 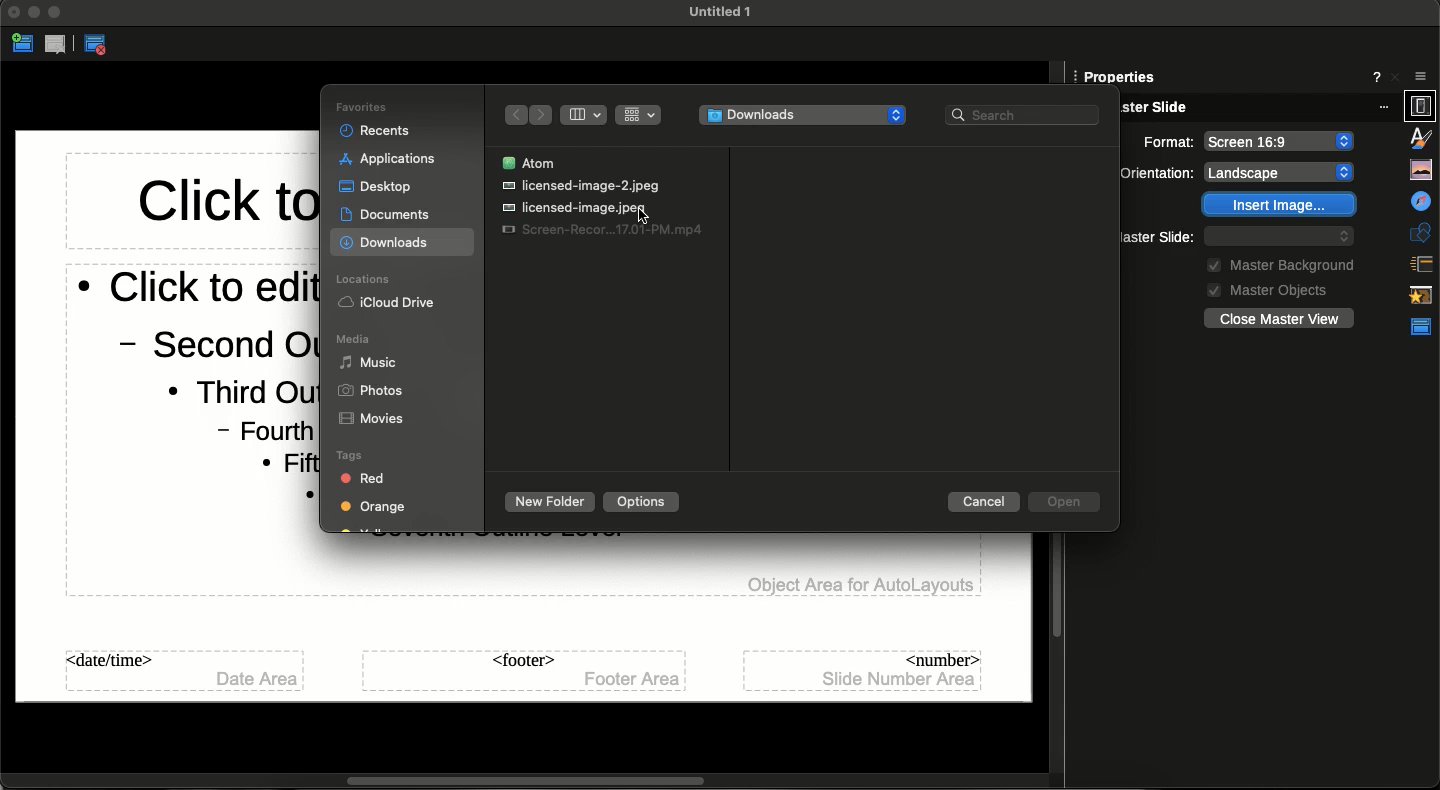 I want to click on None, so click(x=1287, y=171).